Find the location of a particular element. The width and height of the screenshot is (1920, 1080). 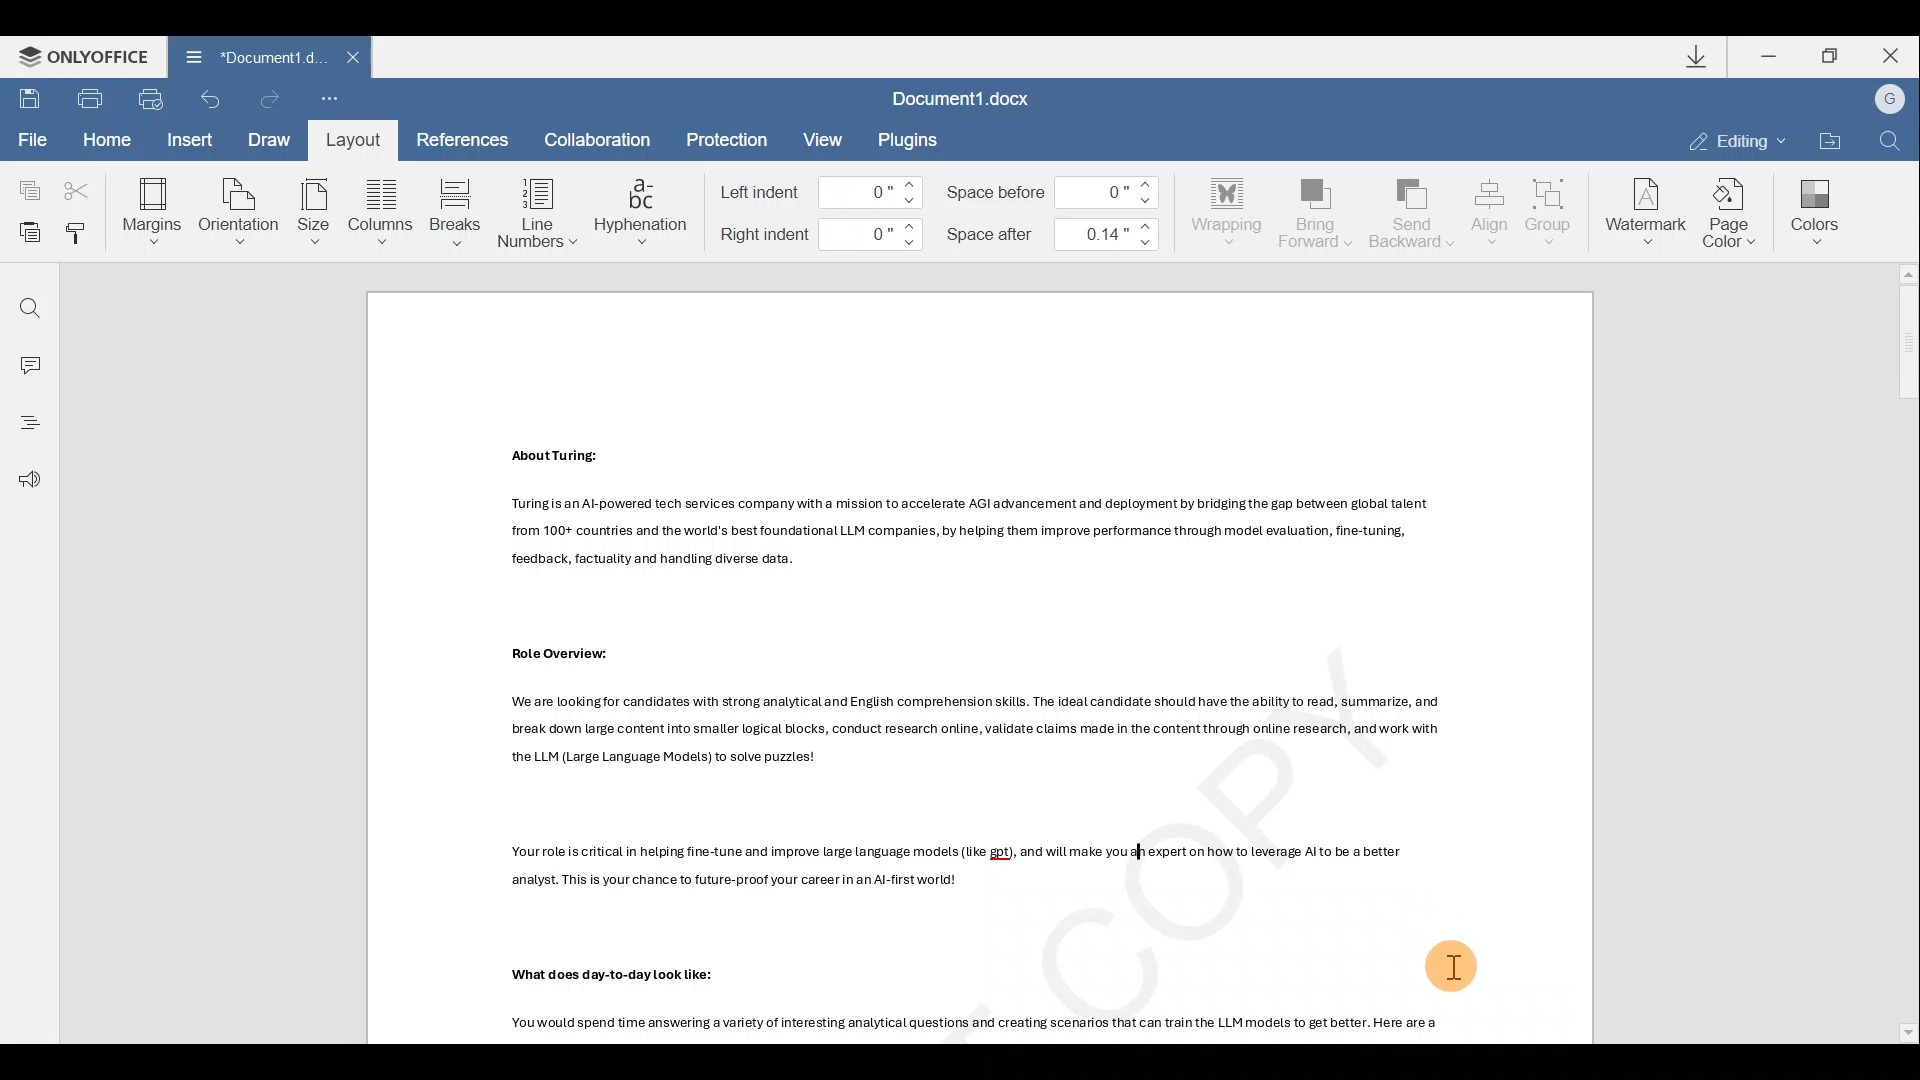

Insert is located at coordinates (193, 143).